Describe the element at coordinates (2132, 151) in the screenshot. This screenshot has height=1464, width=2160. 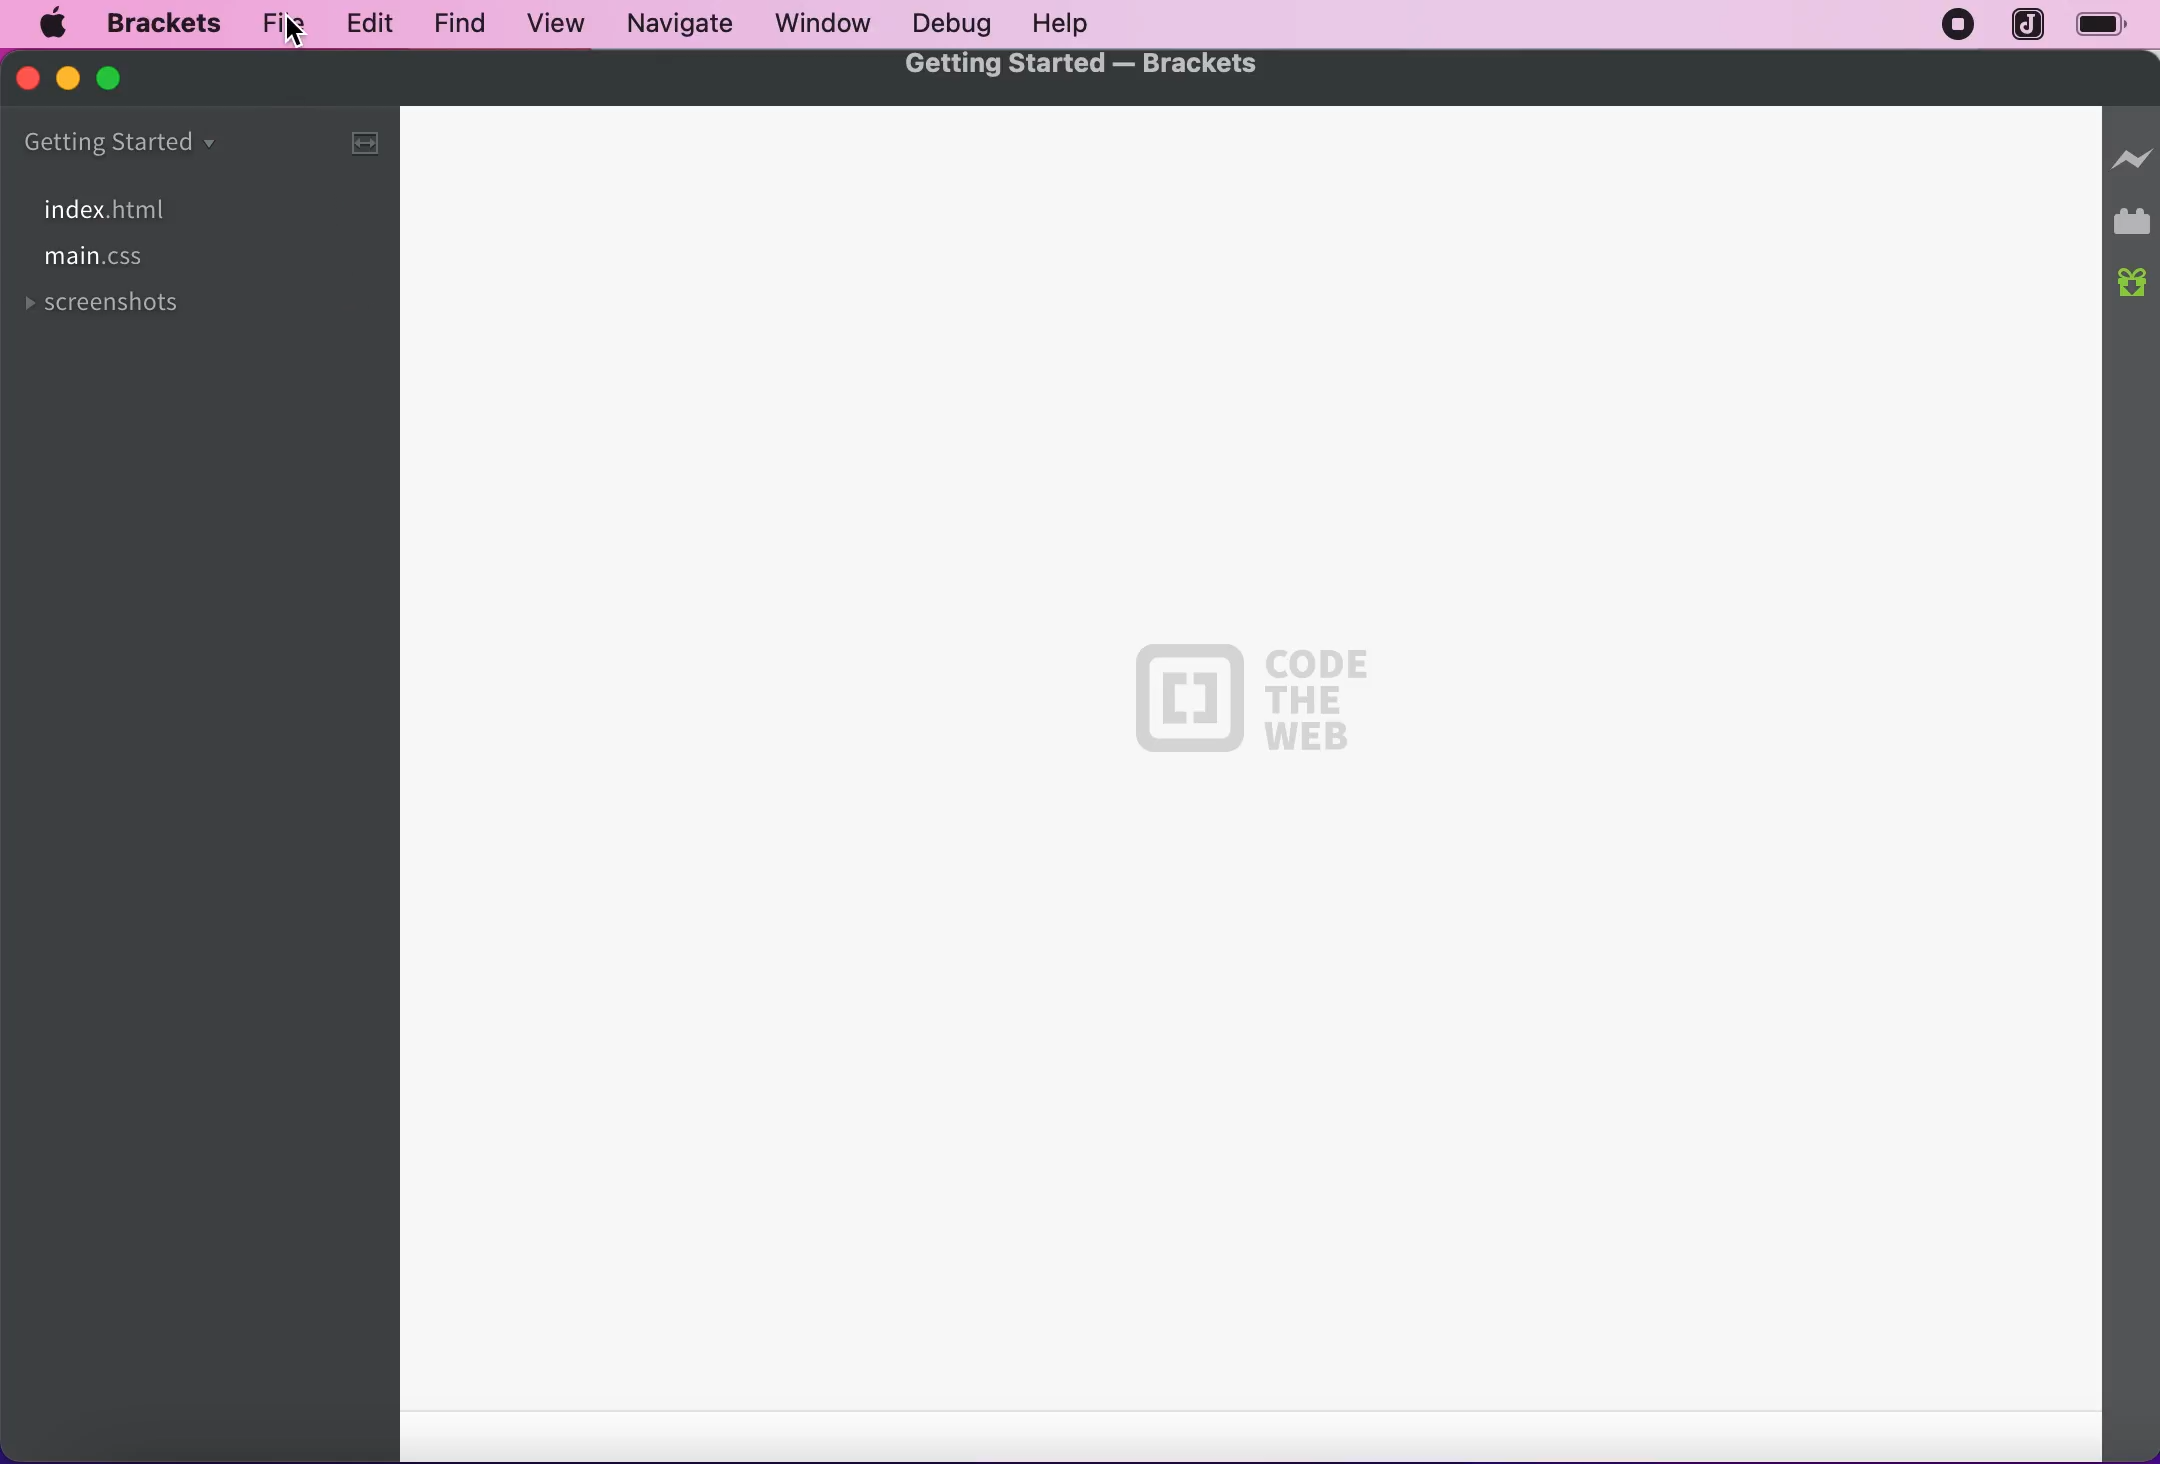
I see `live preview` at that location.